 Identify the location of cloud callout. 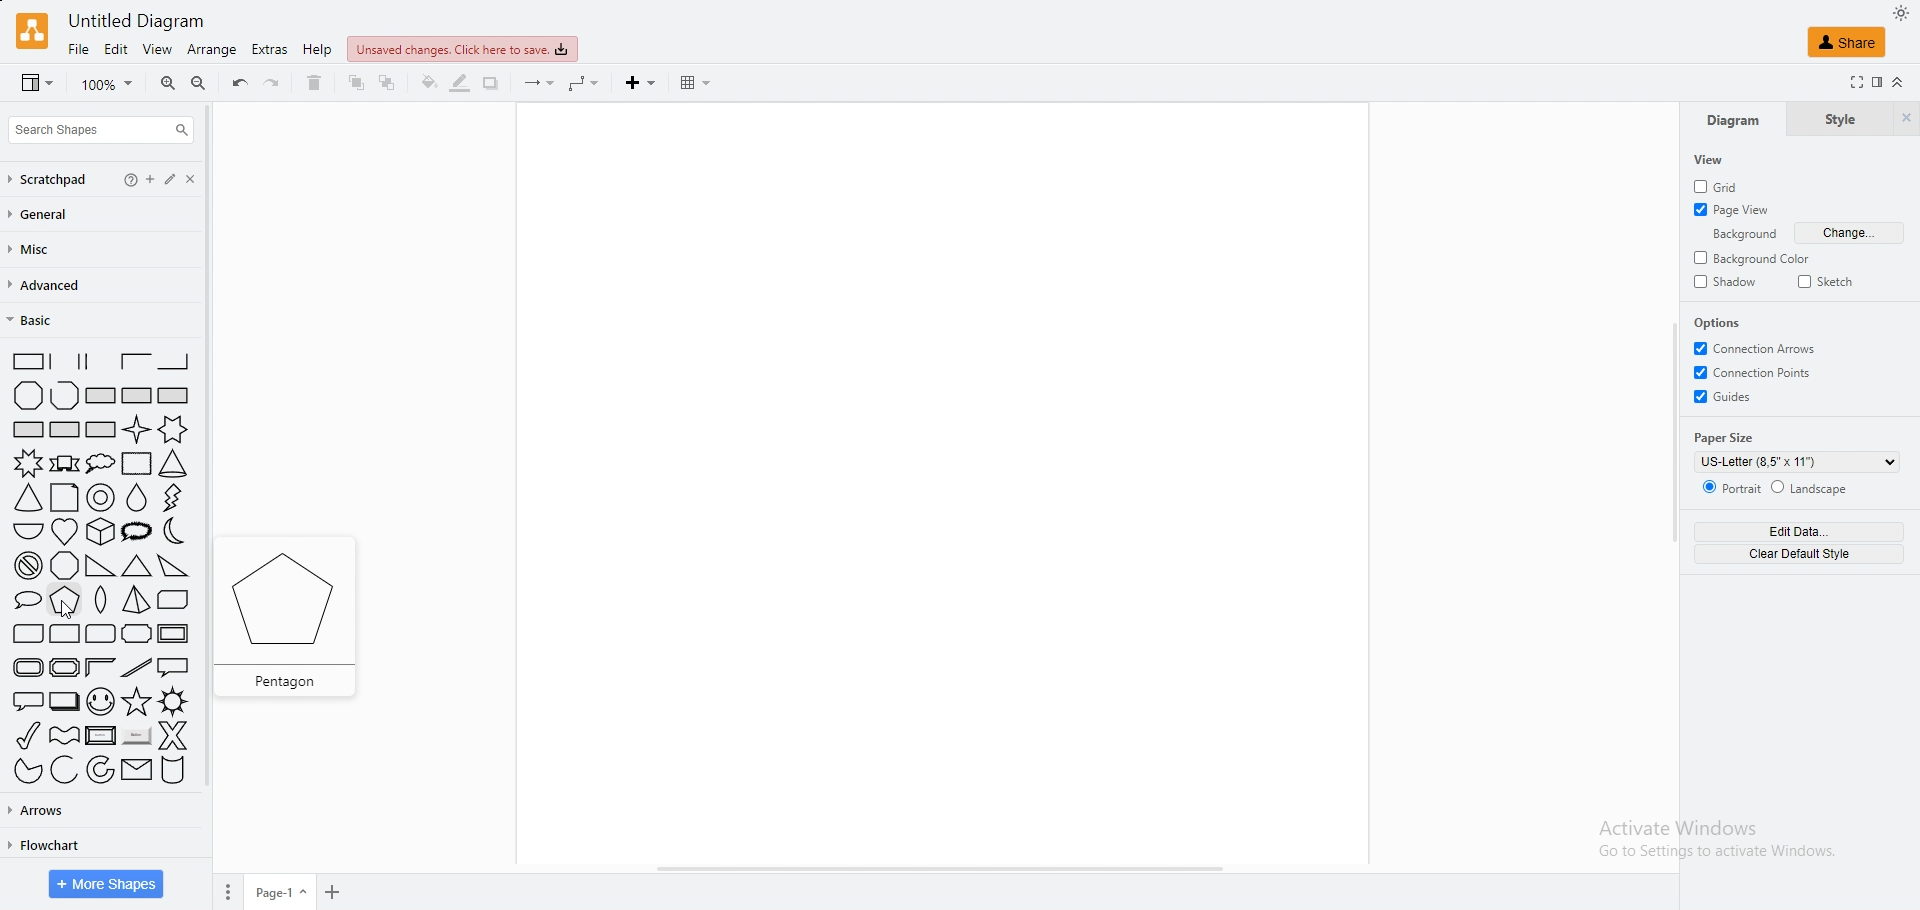
(100, 463).